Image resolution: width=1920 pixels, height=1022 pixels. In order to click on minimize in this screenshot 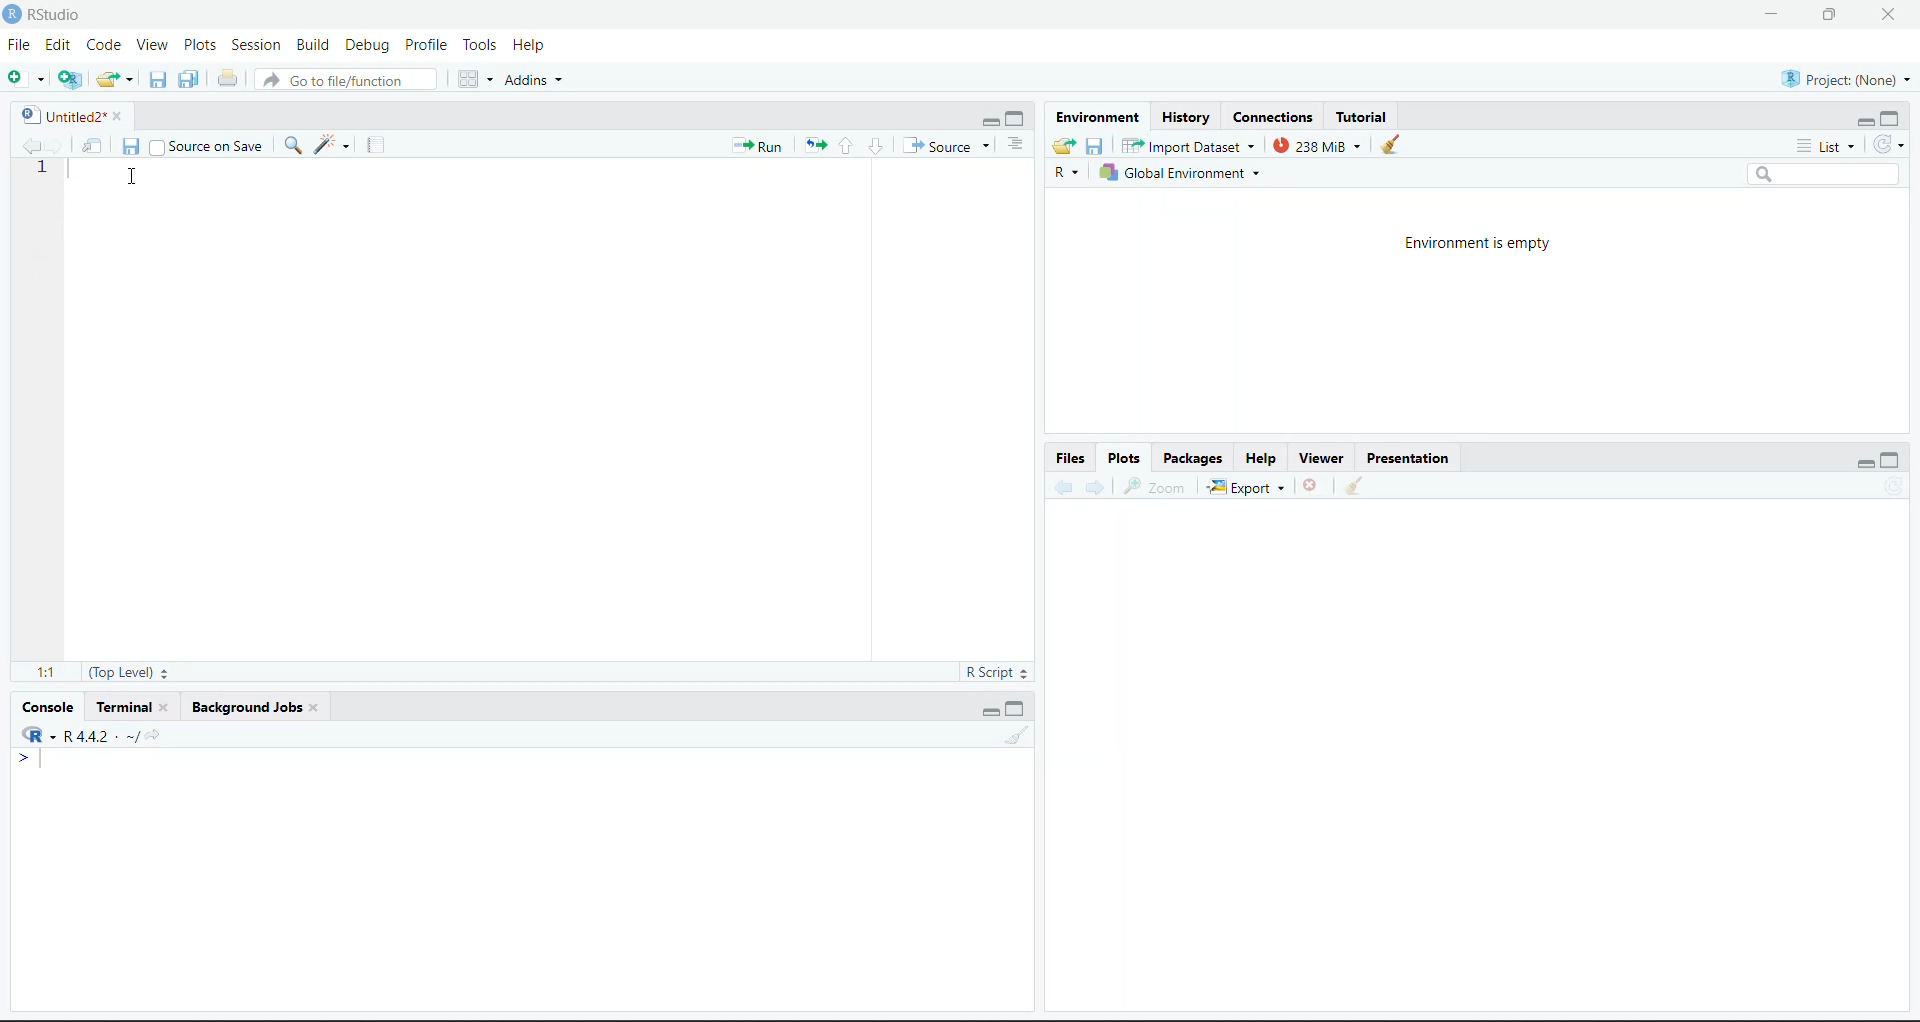, I will do `click(1864, 466)`.